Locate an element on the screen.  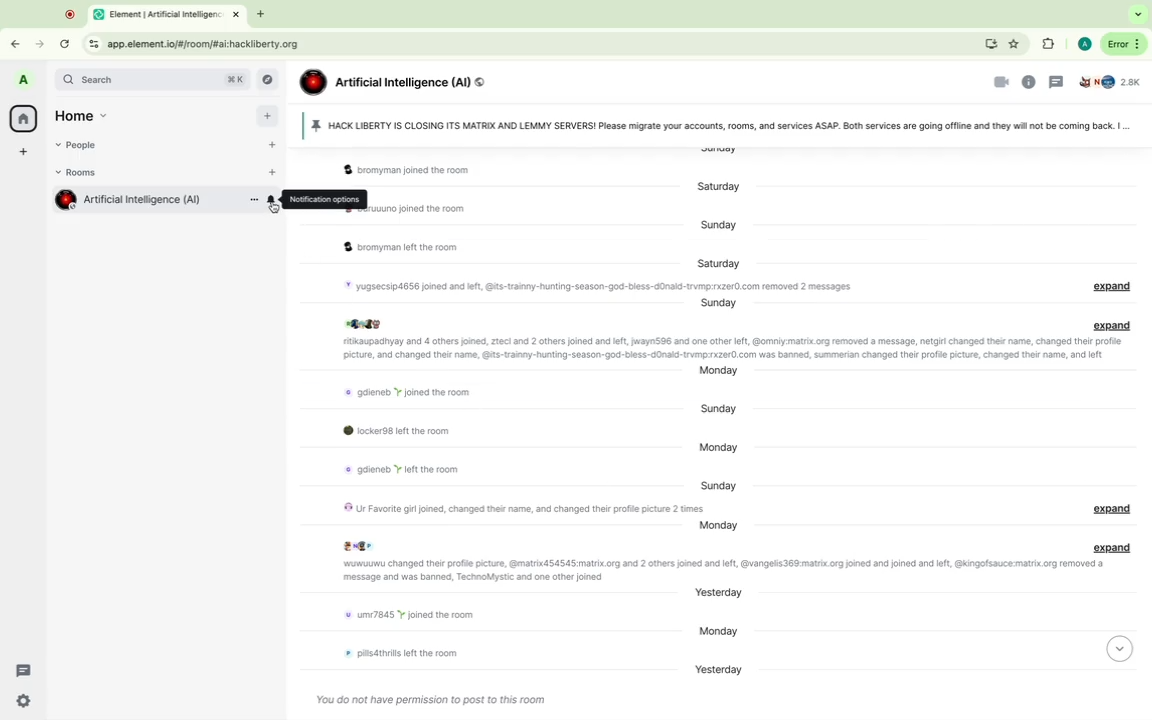
Home is located at coordinates (90, 116).